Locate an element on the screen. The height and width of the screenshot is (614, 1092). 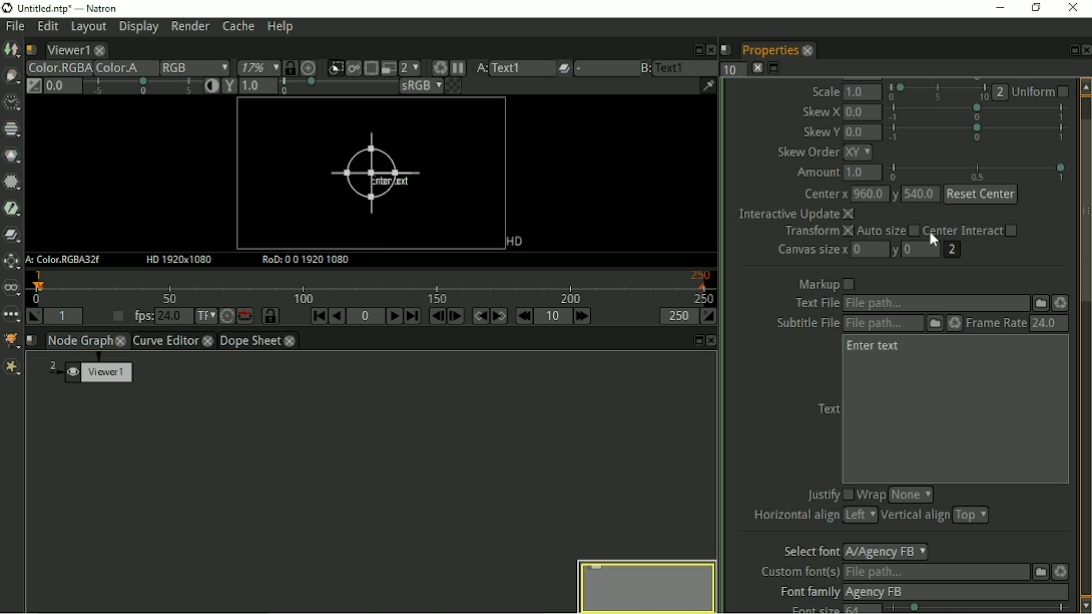
agency fb is located at coordinates (955, 592).